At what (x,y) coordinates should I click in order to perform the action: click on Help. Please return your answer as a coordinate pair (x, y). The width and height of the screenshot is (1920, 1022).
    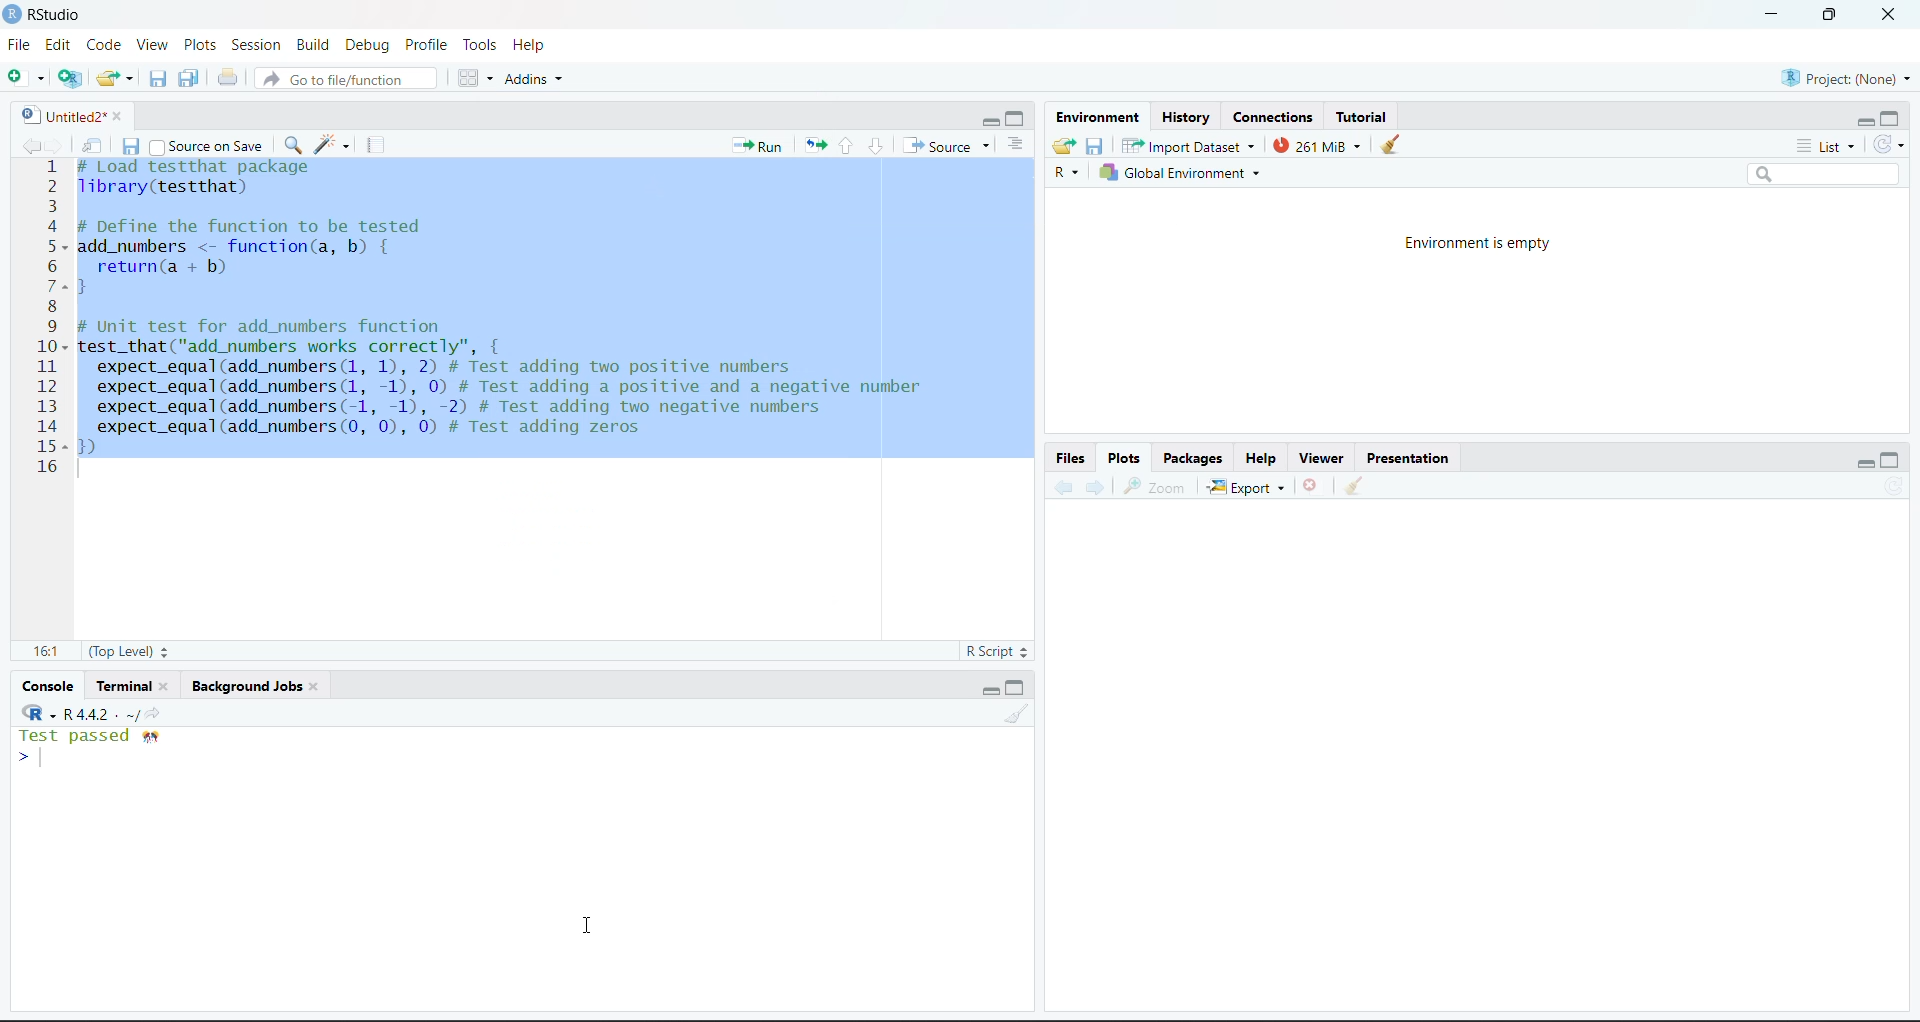
    Looking at the image, I should click on (1256, 458).